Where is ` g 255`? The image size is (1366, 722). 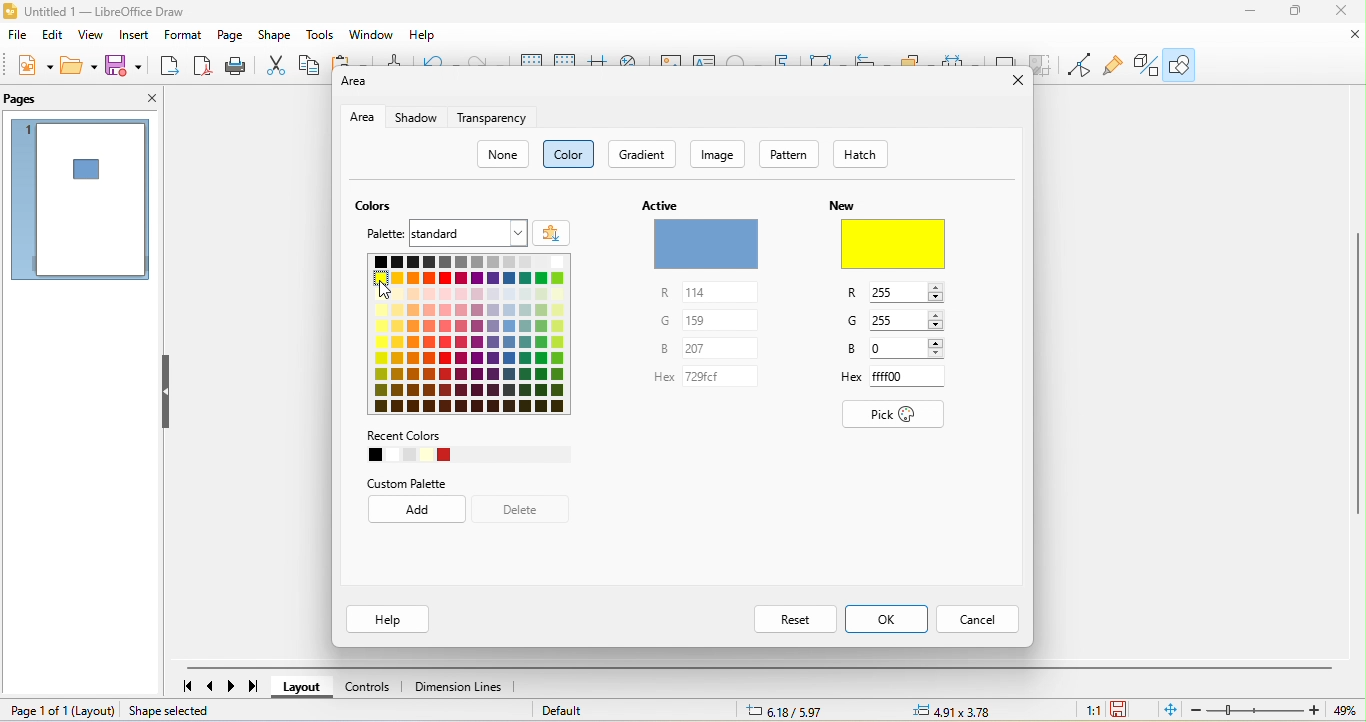
 g 255 is located at coordinates (897, 321).